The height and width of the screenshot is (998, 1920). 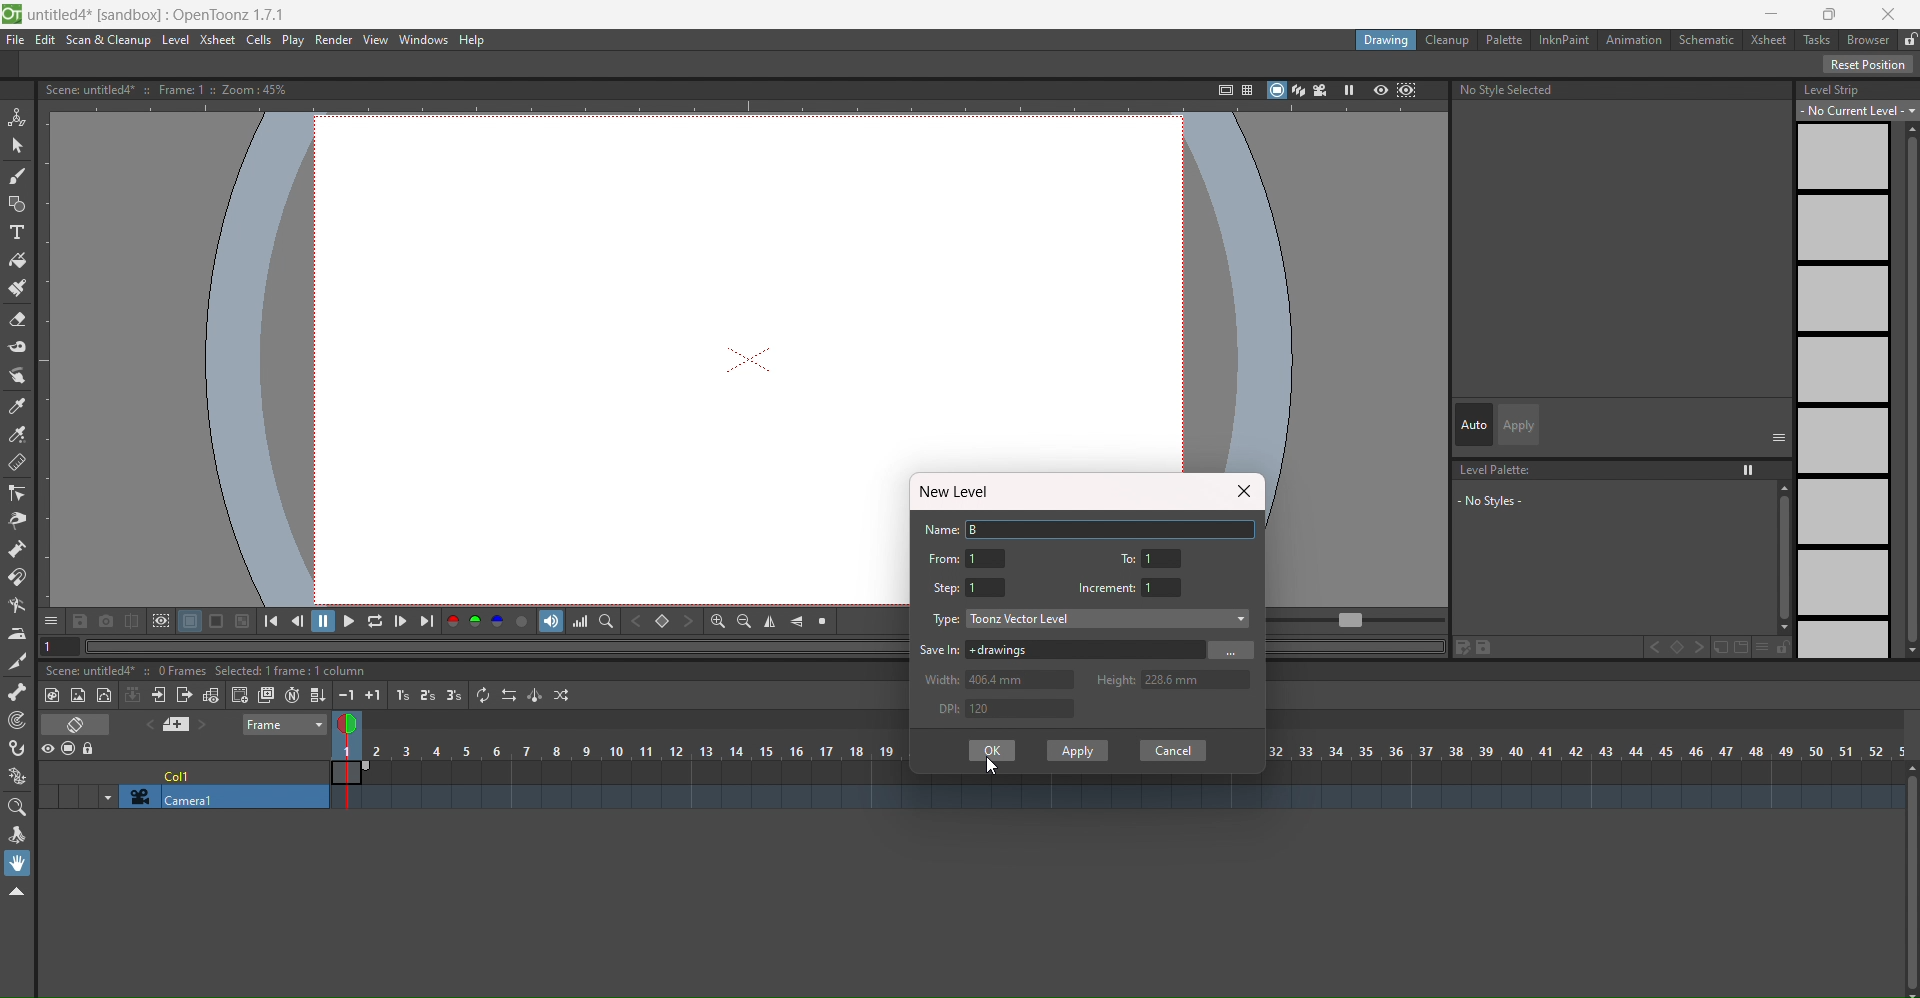 What do you see at coordinates (1387, 42) in the screenshot?
I see `drawing` at bounding box center [1387, 42].